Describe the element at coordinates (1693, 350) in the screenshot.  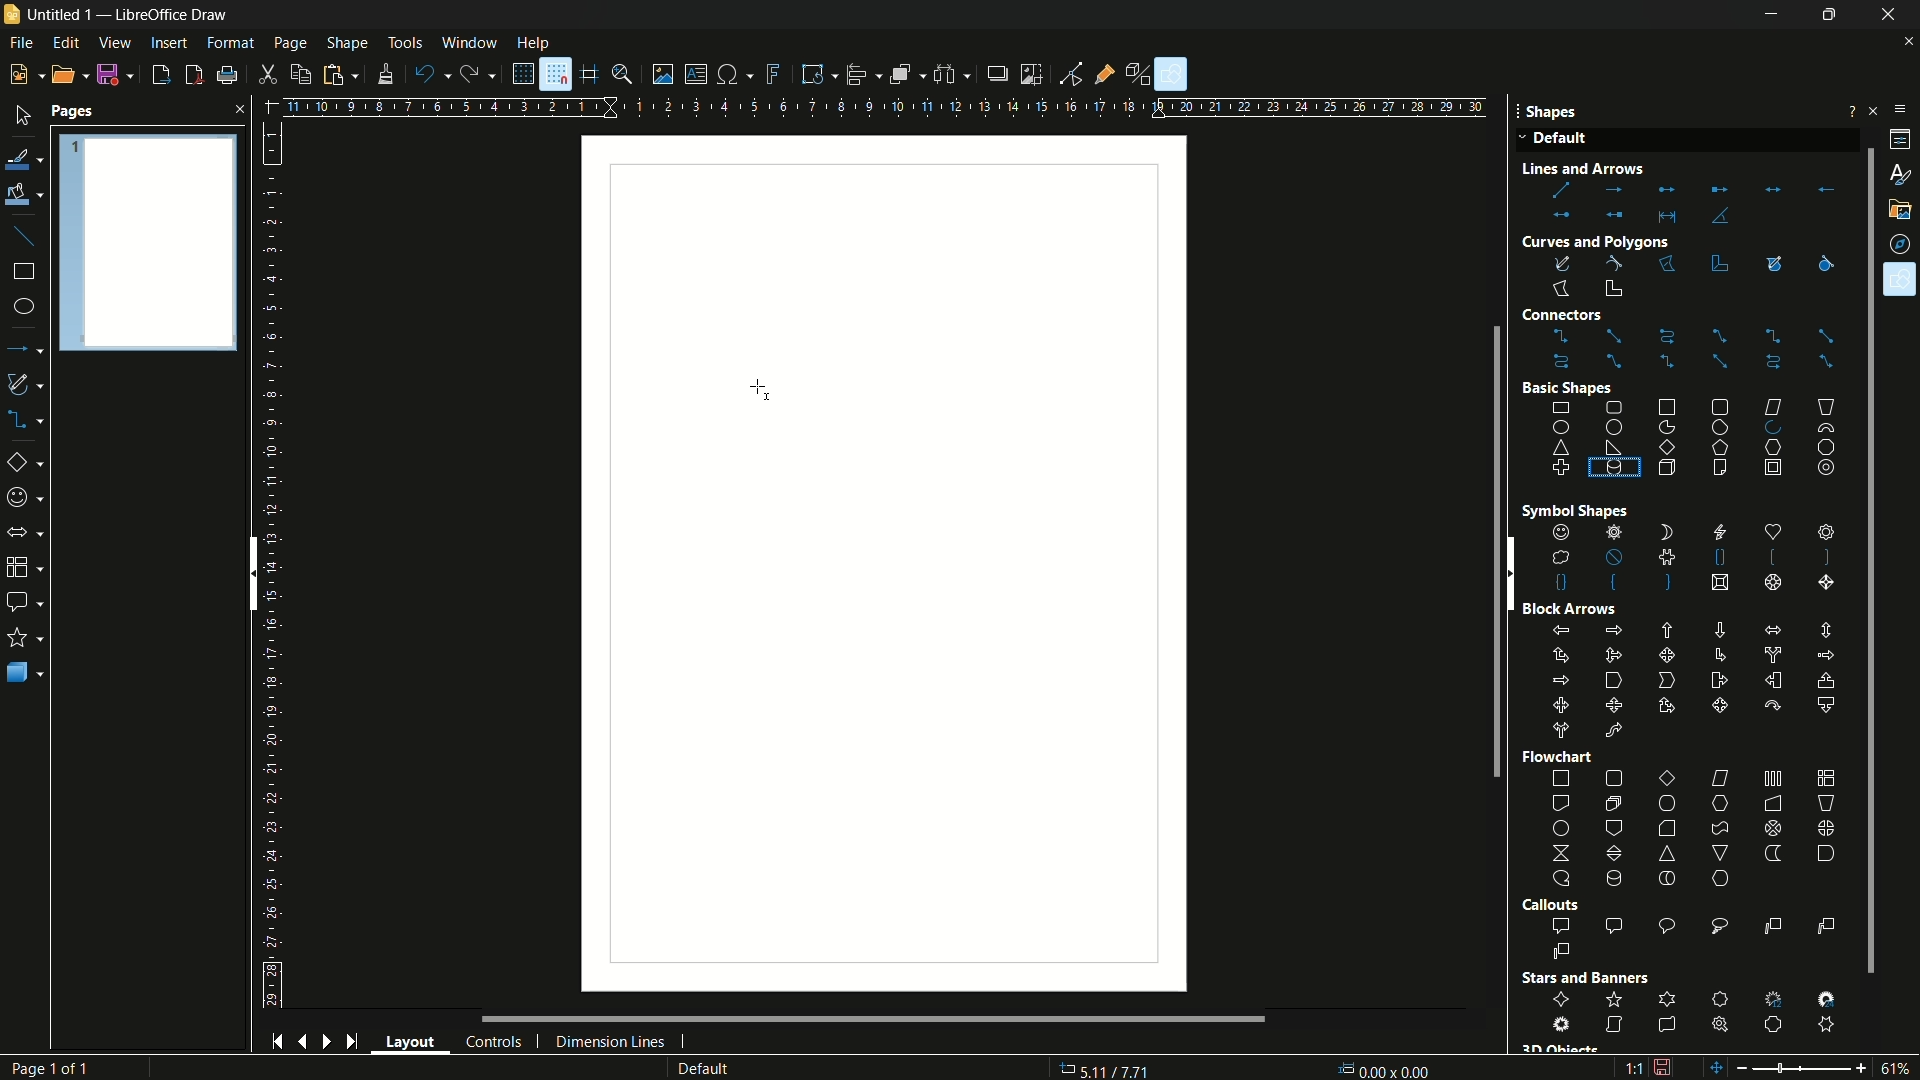
I see `connectors` at that location.